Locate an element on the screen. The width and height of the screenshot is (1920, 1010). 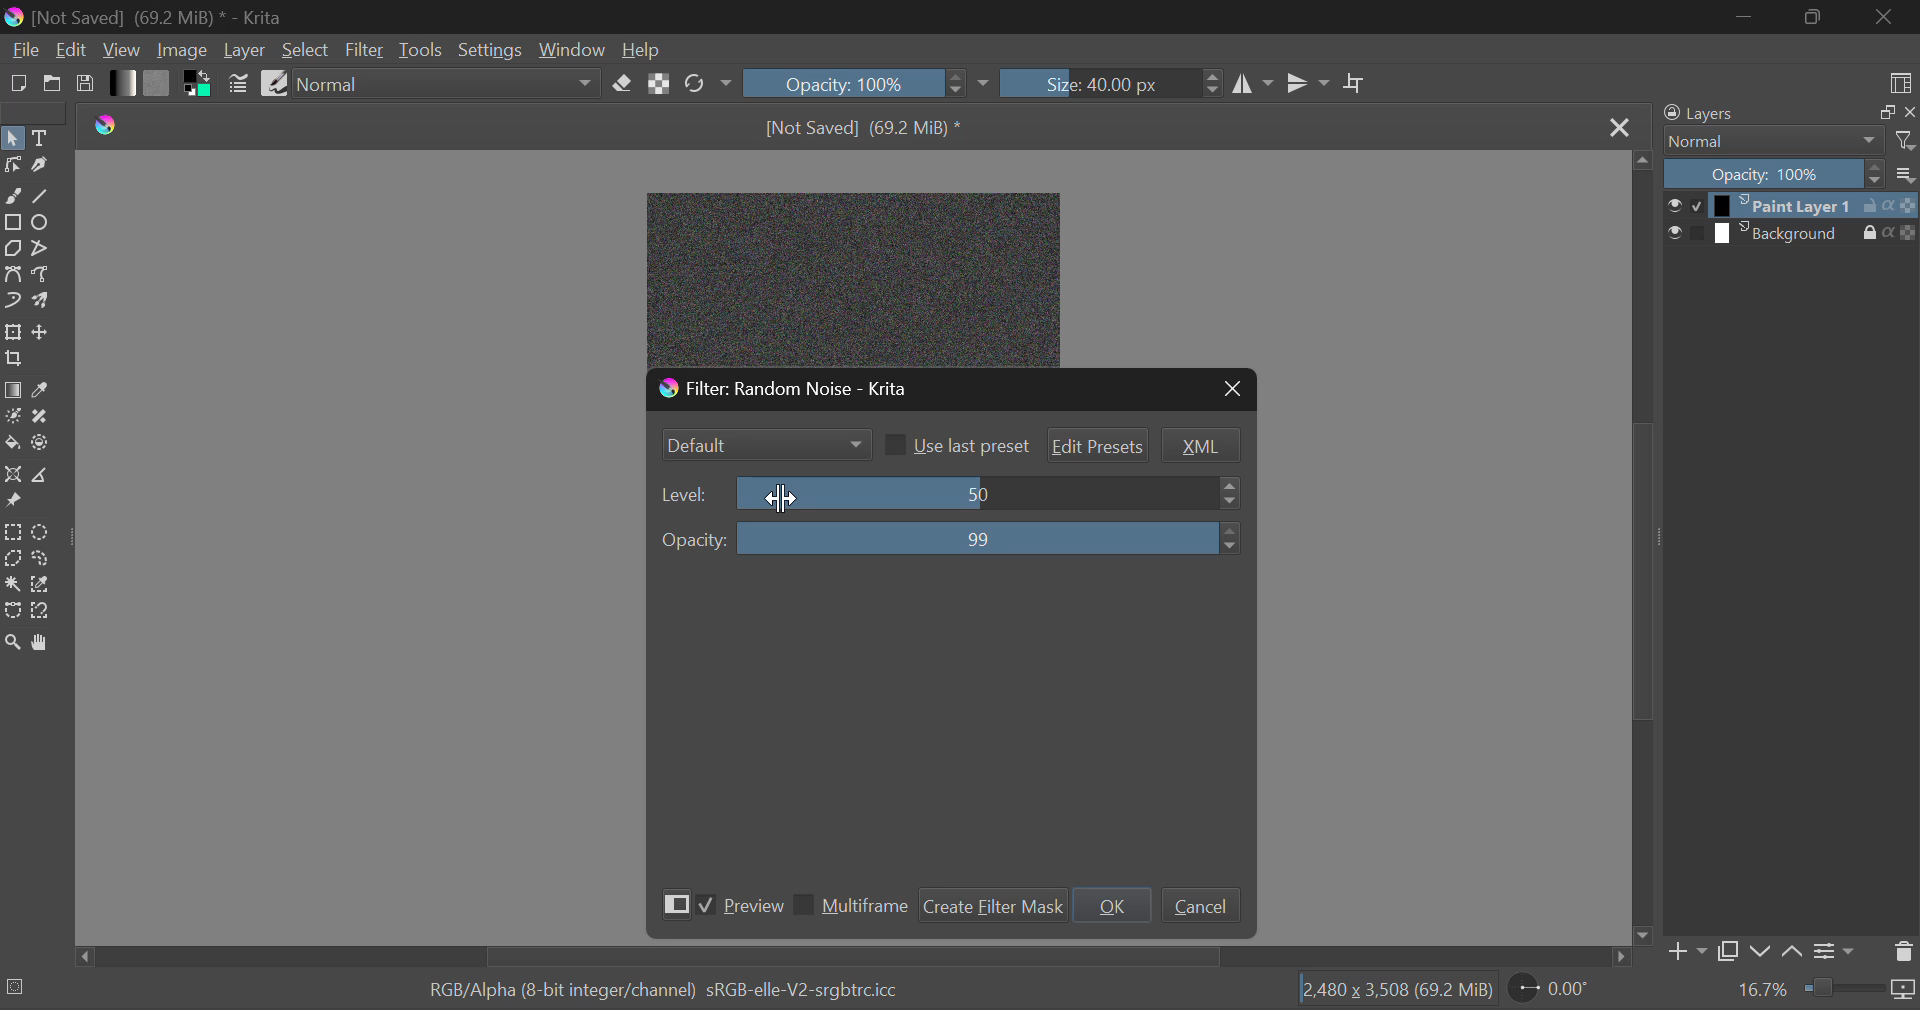
opacity is located at coordinates (1909, 206).